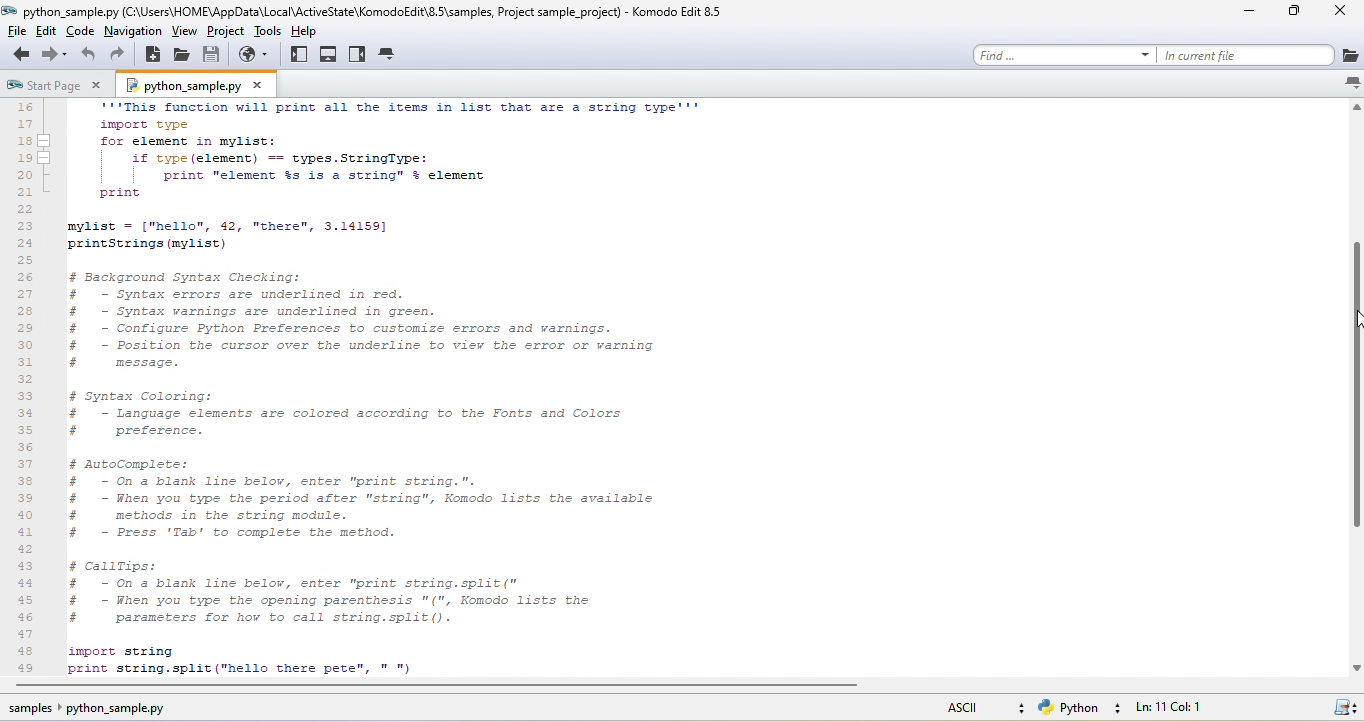 The width and height of the screenshot is (1364, 722). What do you see at coordinates (56, 55) in the screenshot?
I see `forward` at bounding box center [56, 55].